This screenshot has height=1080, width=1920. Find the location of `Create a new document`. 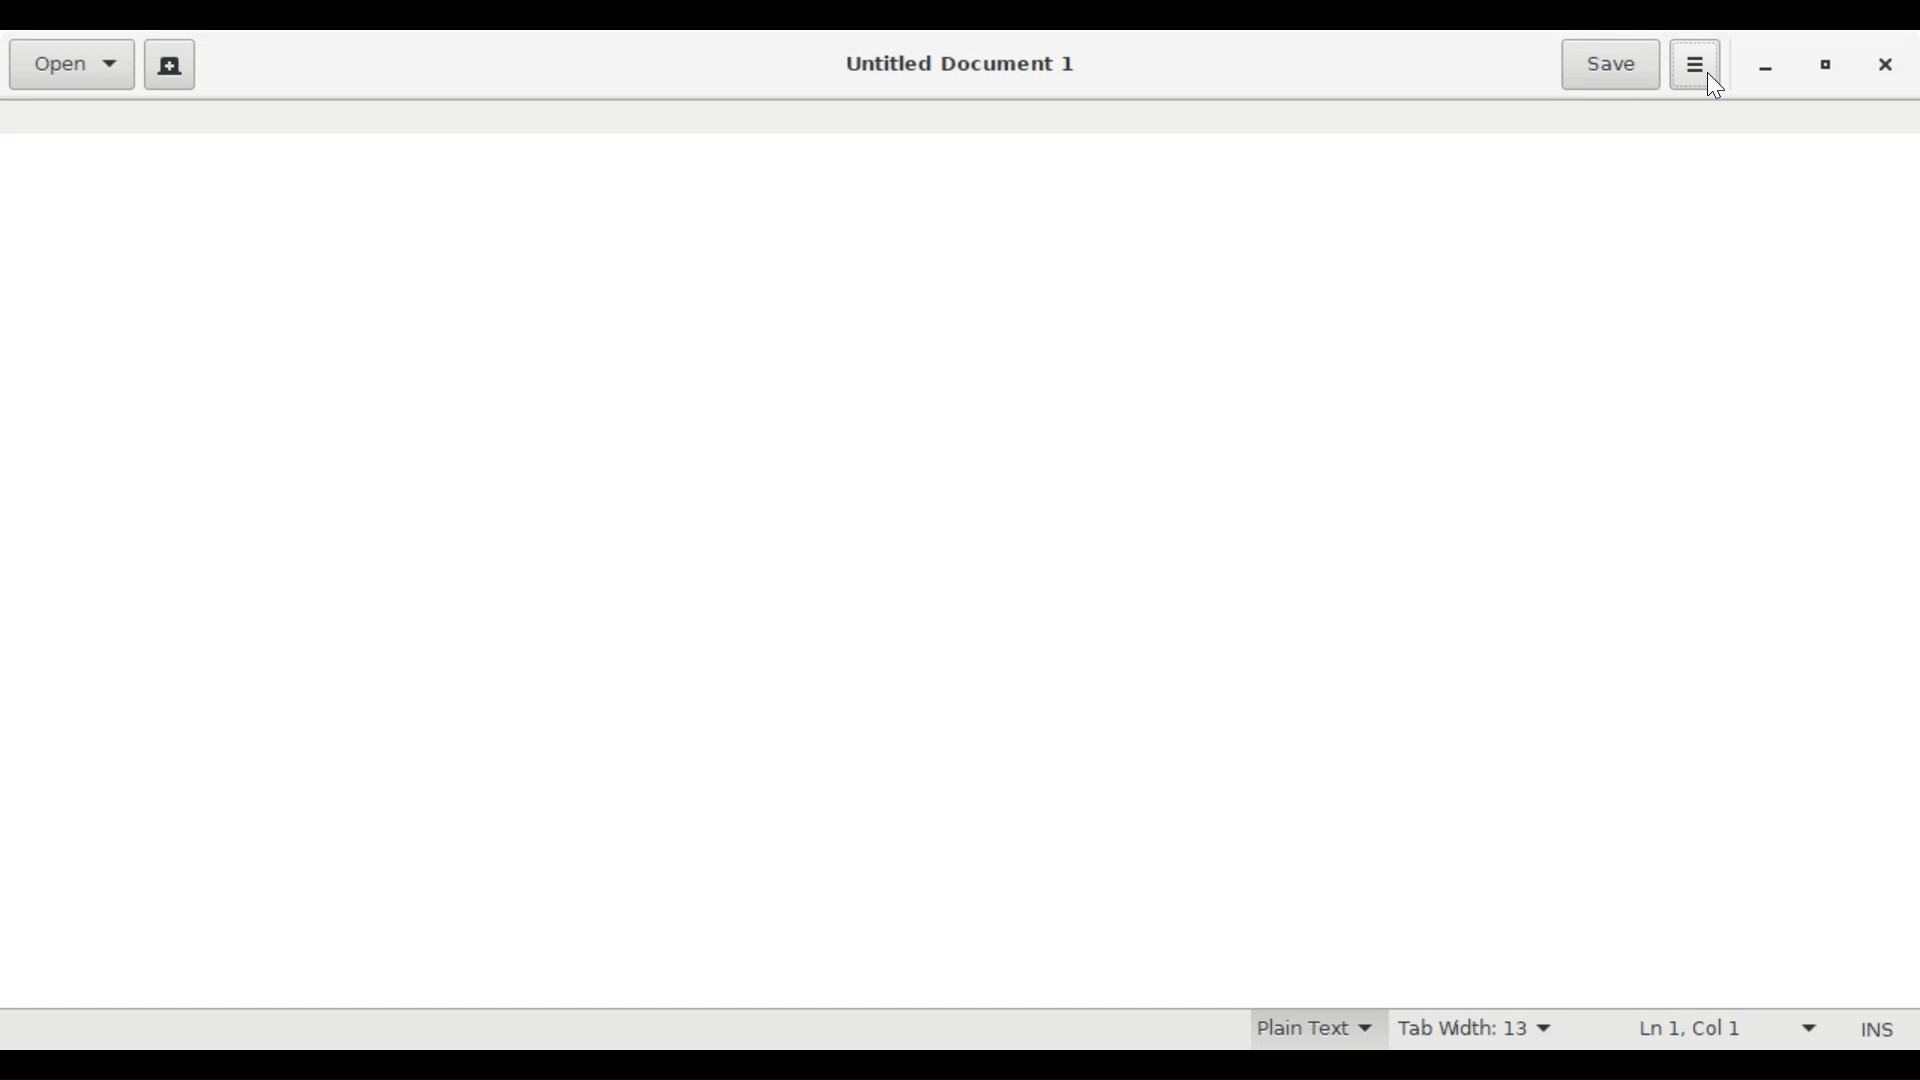

Create a new document is located at coordinates (171, 65).